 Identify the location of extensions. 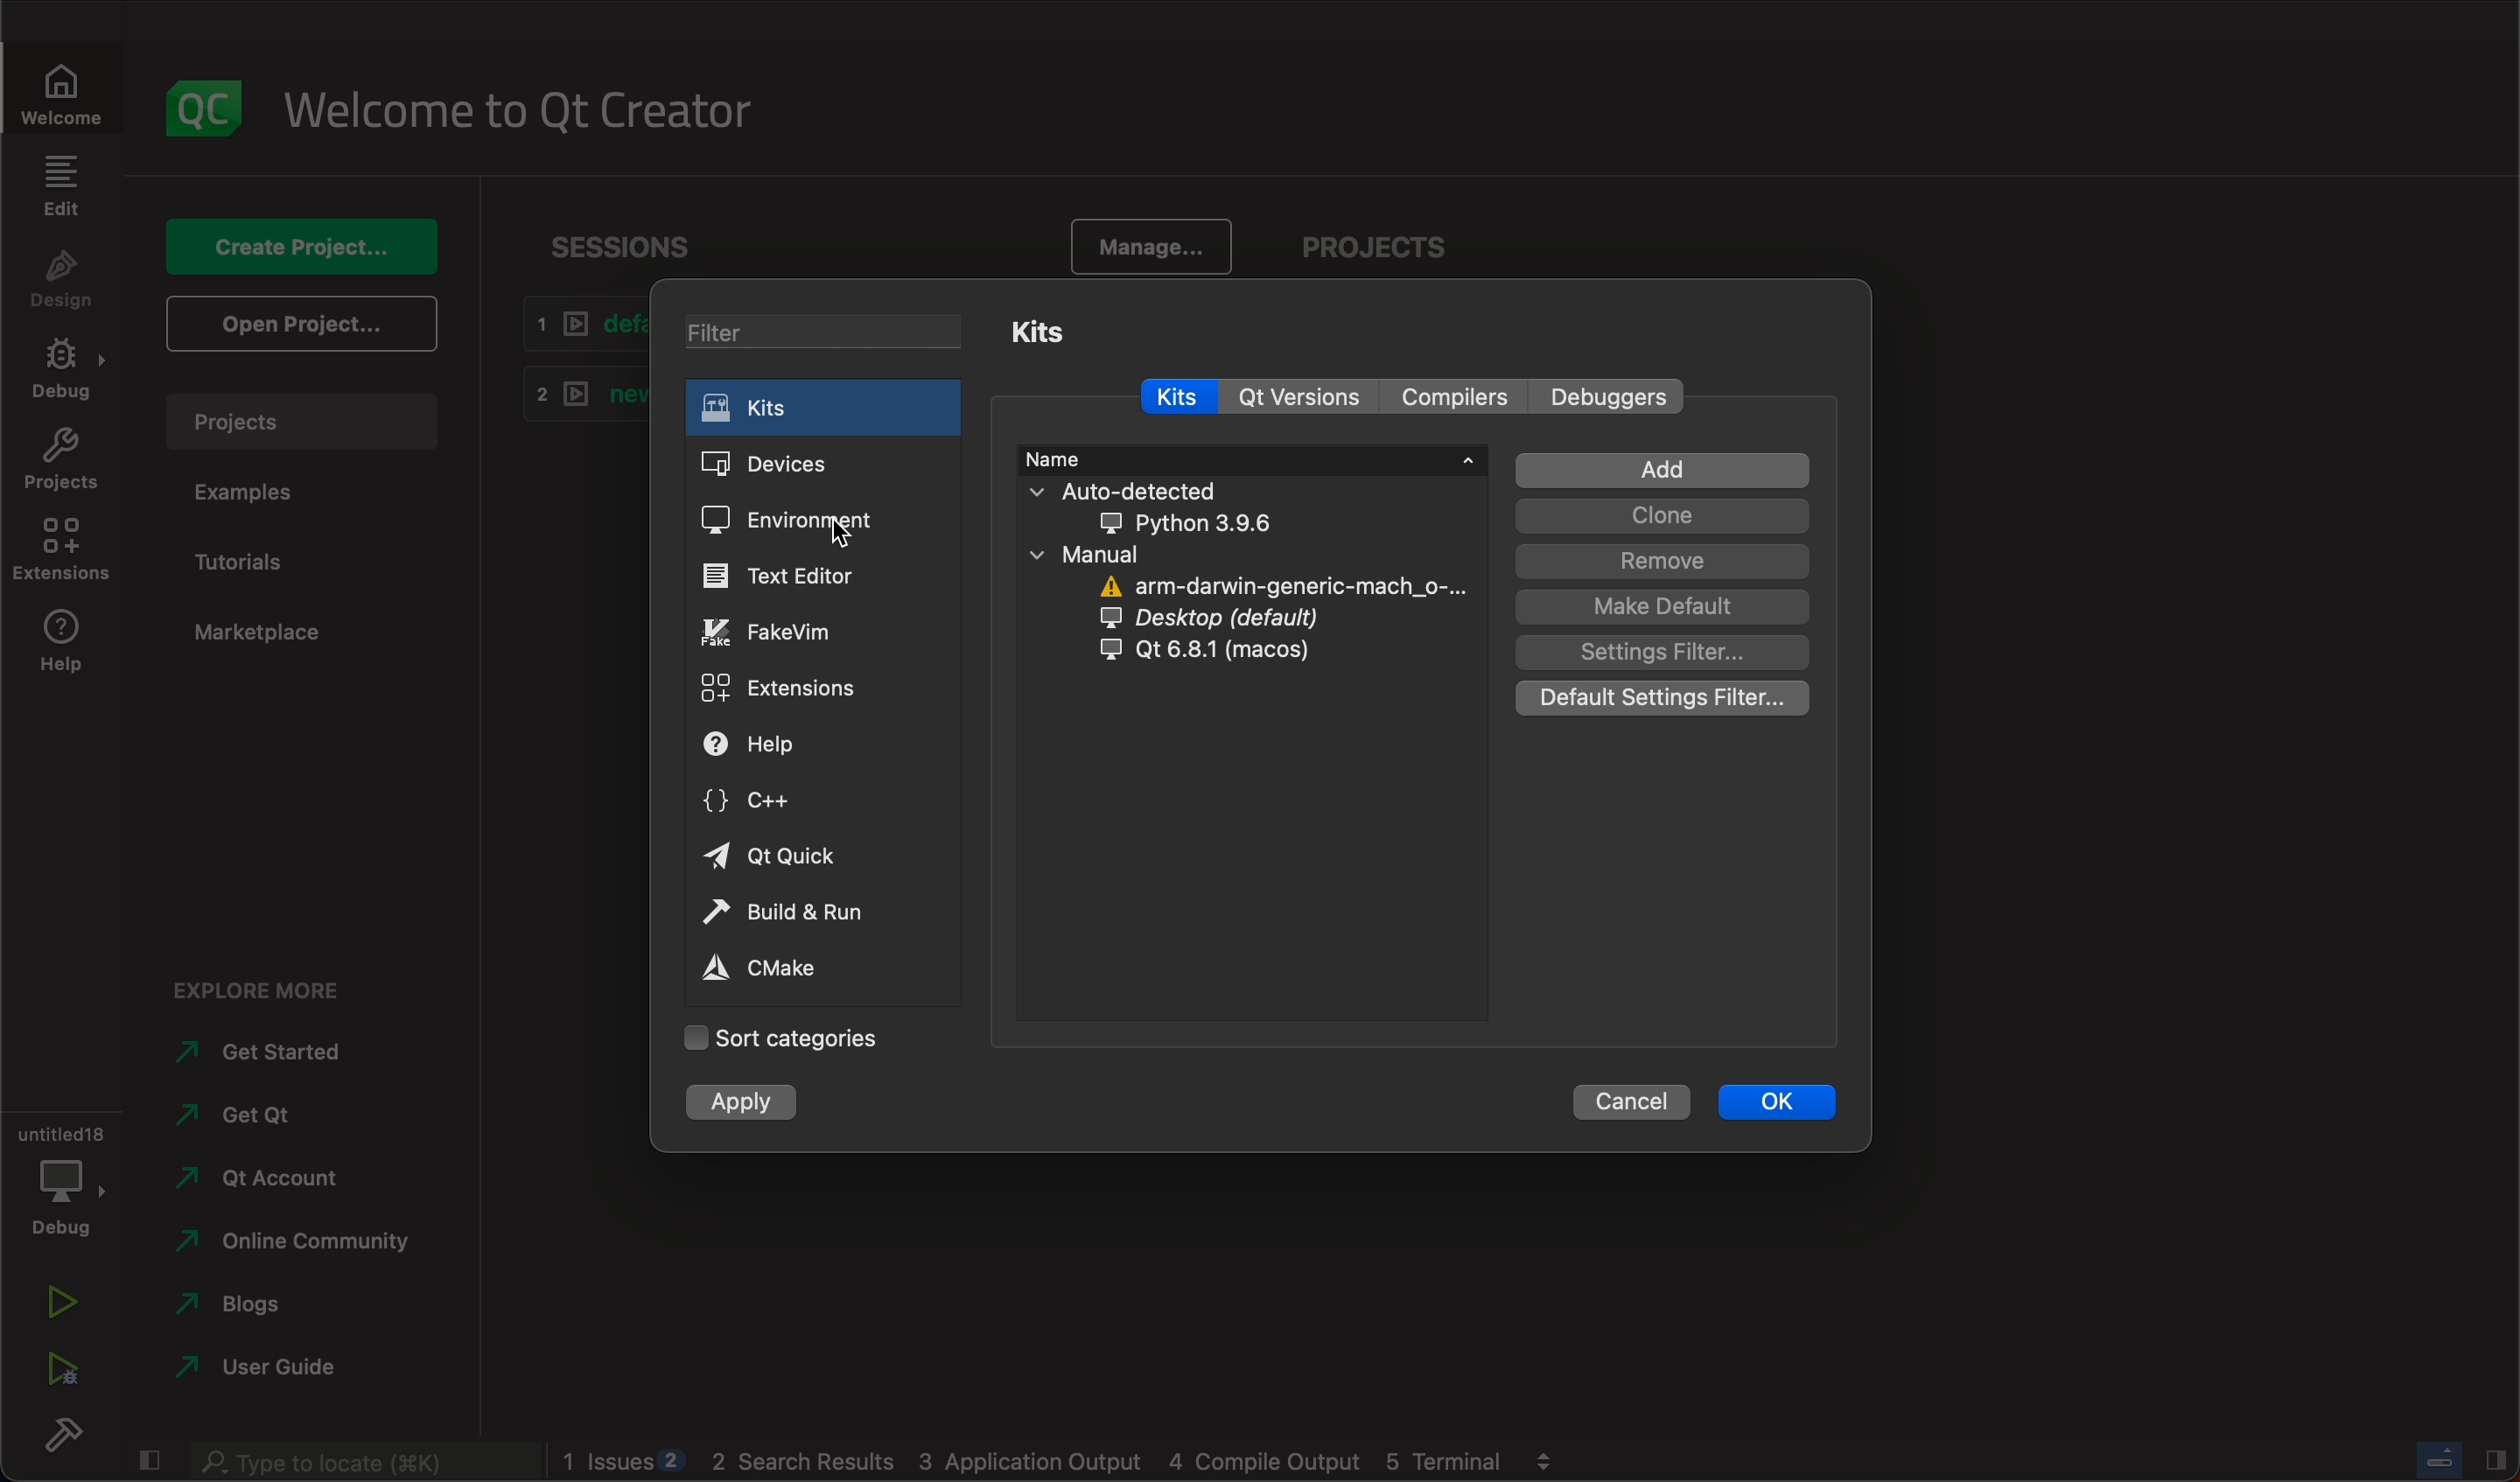
(64, 550).